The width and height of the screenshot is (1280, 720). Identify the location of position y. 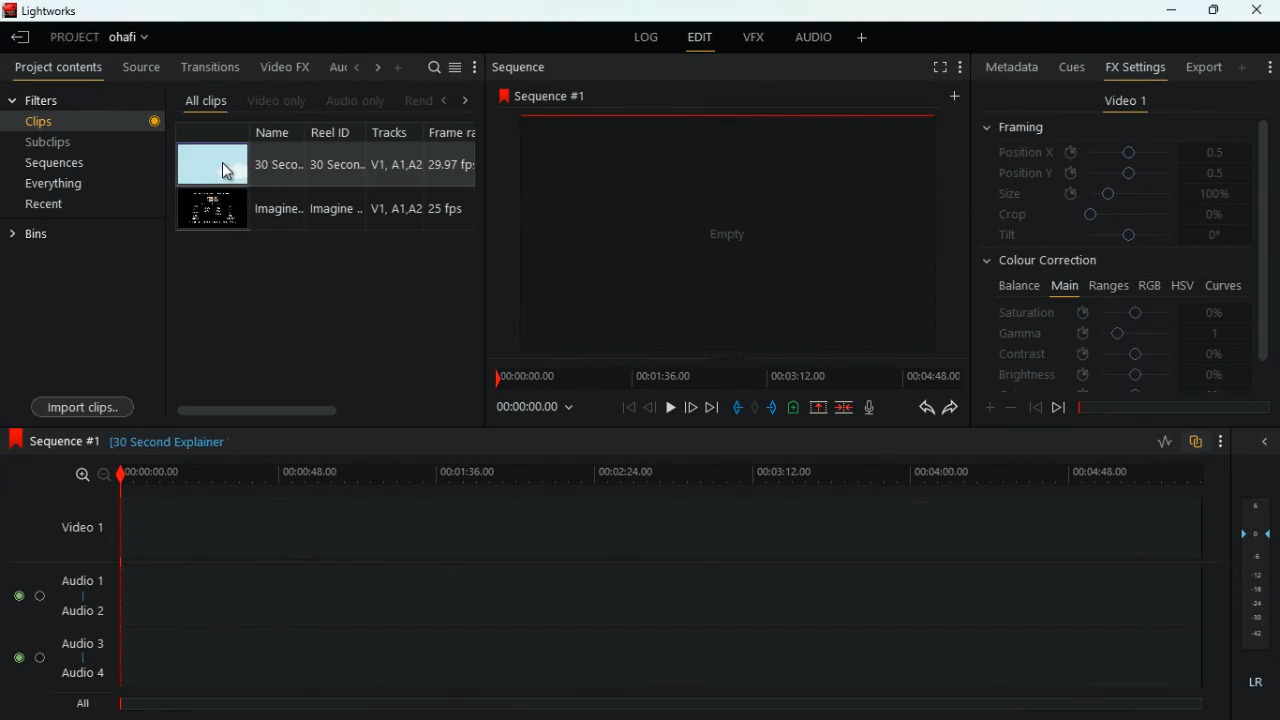
(1104, 174).